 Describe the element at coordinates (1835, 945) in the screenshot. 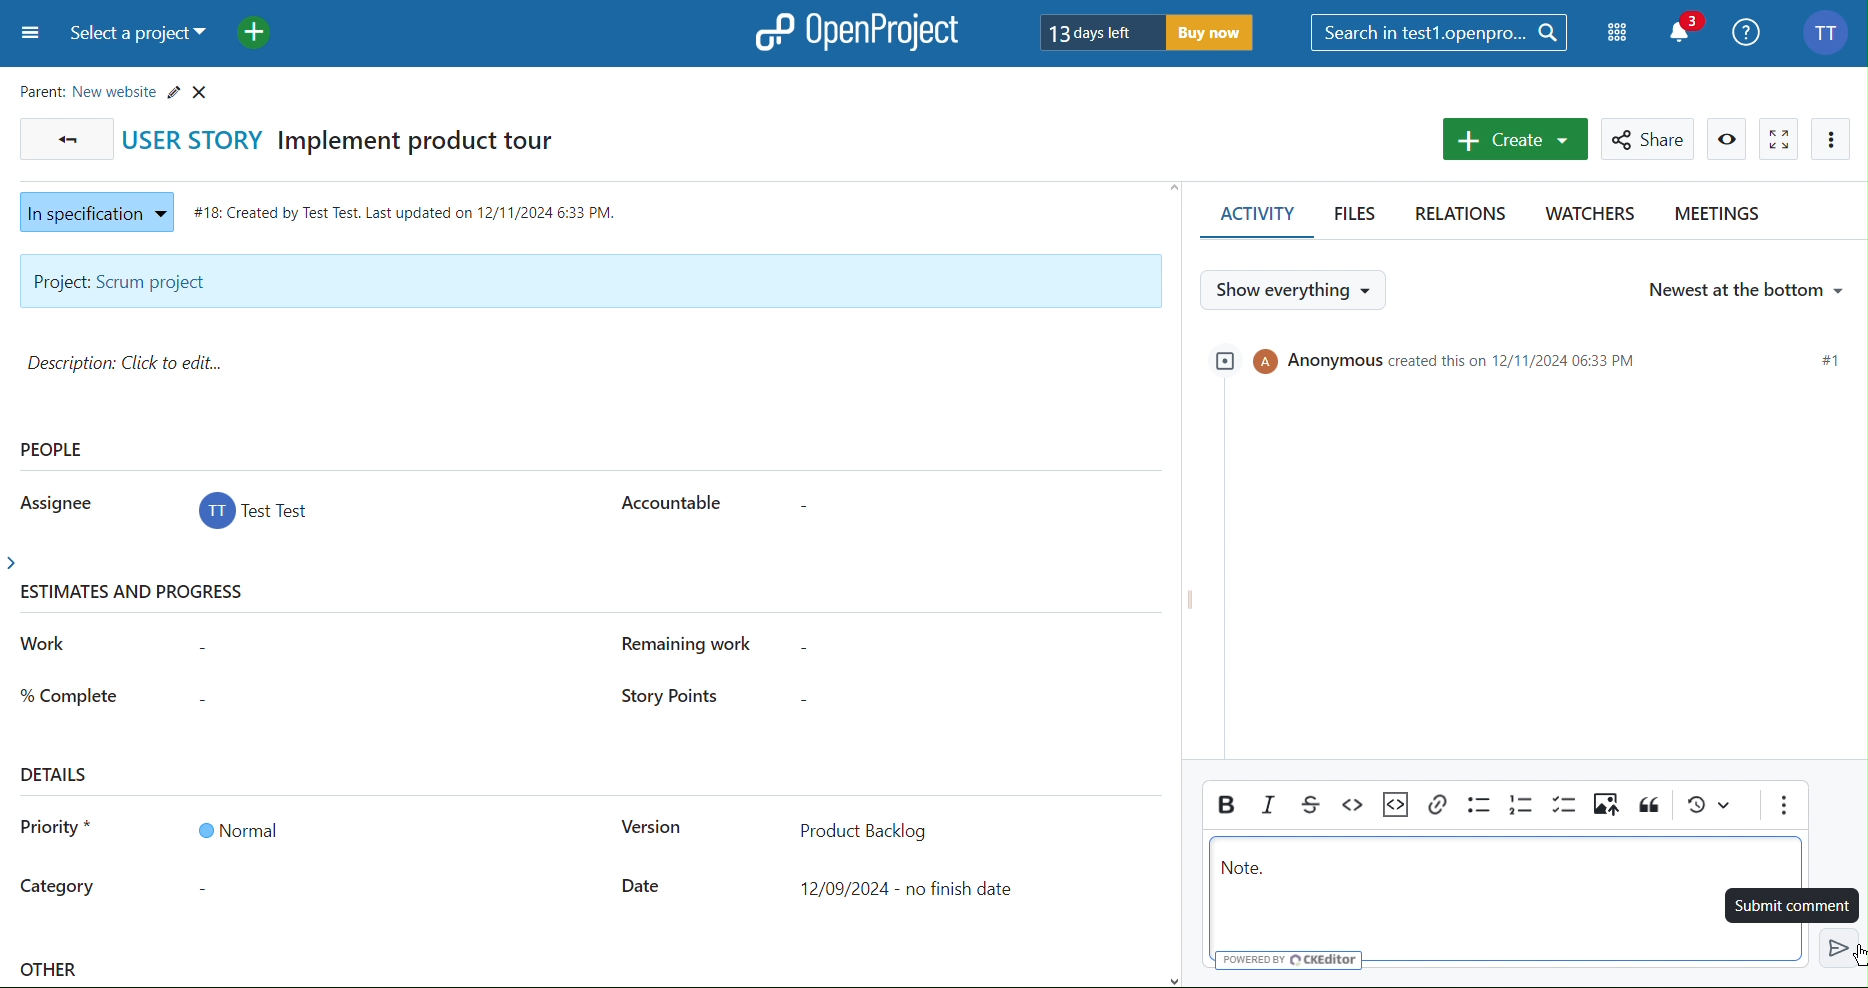

I see `send` at that location.